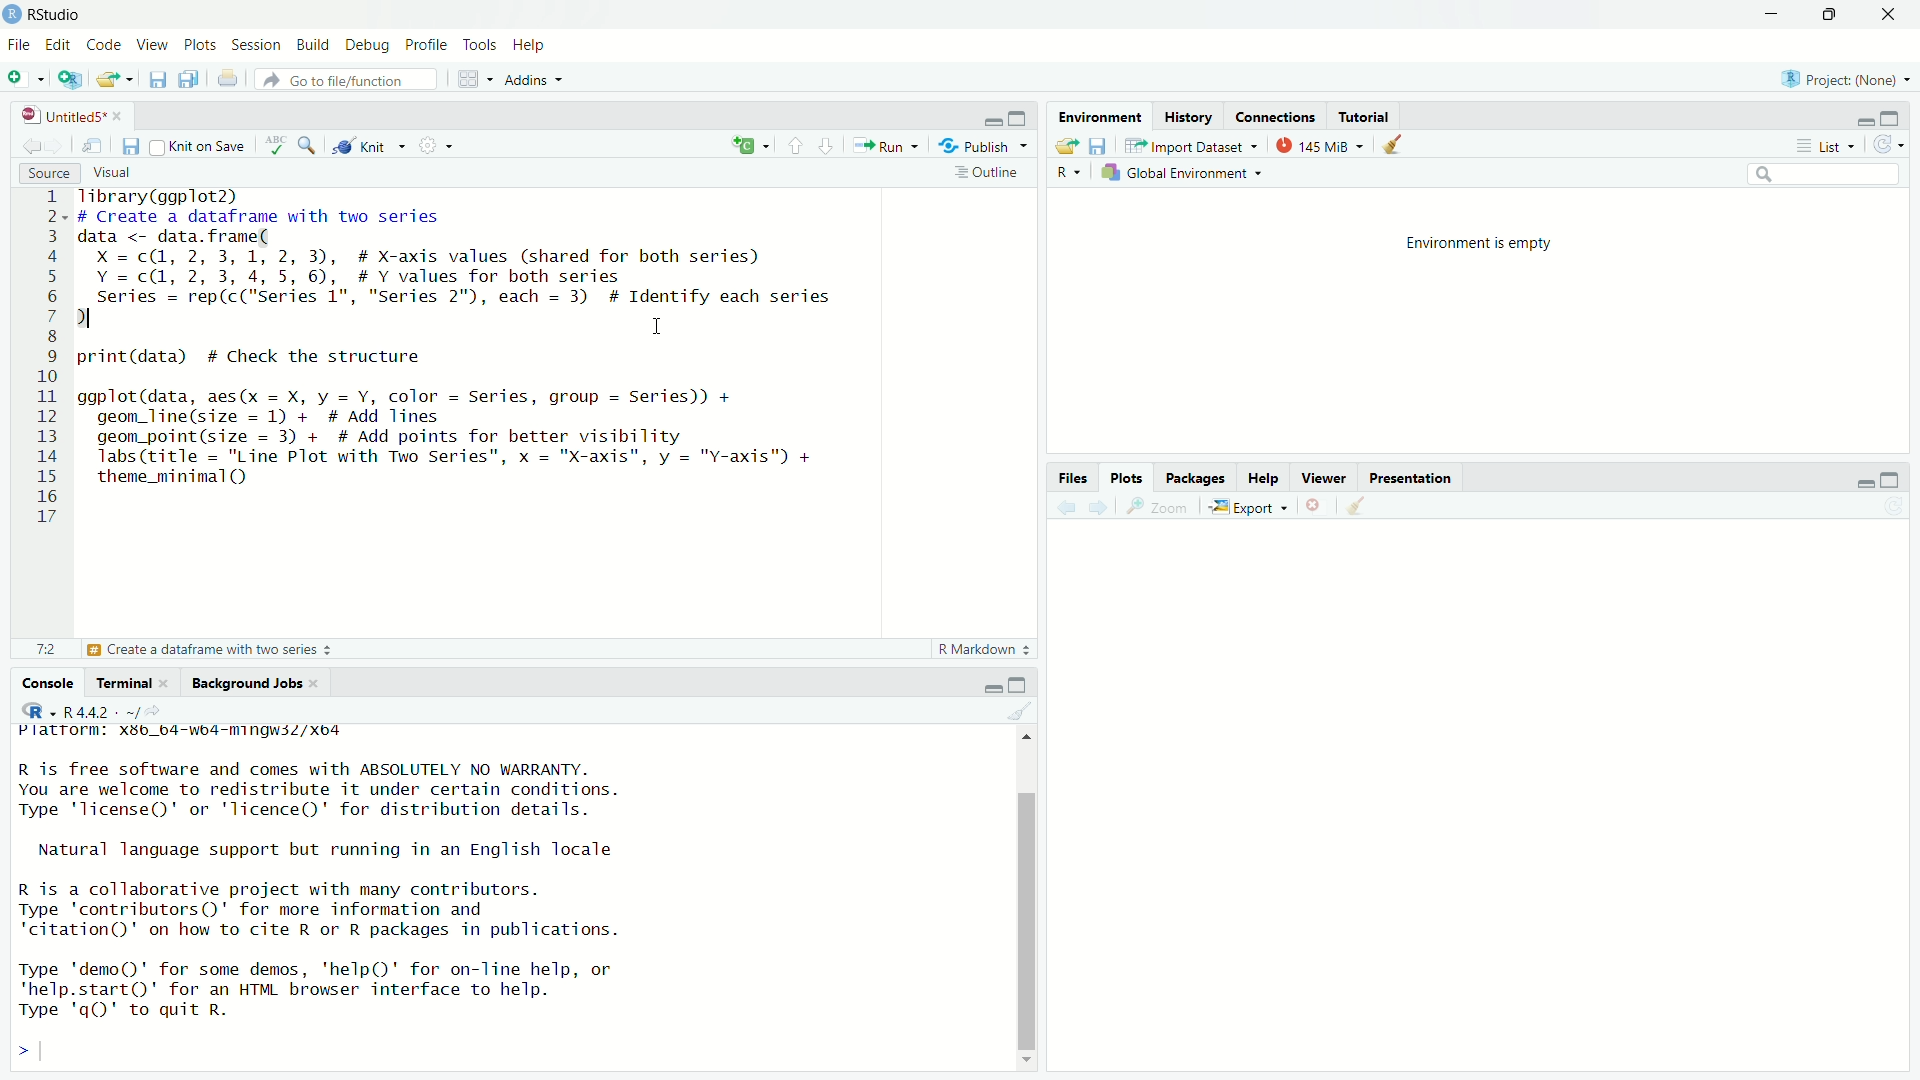 The width and height of the screenshot is (1920, 1080). I want to click on Go to next section/chunk, so click(829, 148).